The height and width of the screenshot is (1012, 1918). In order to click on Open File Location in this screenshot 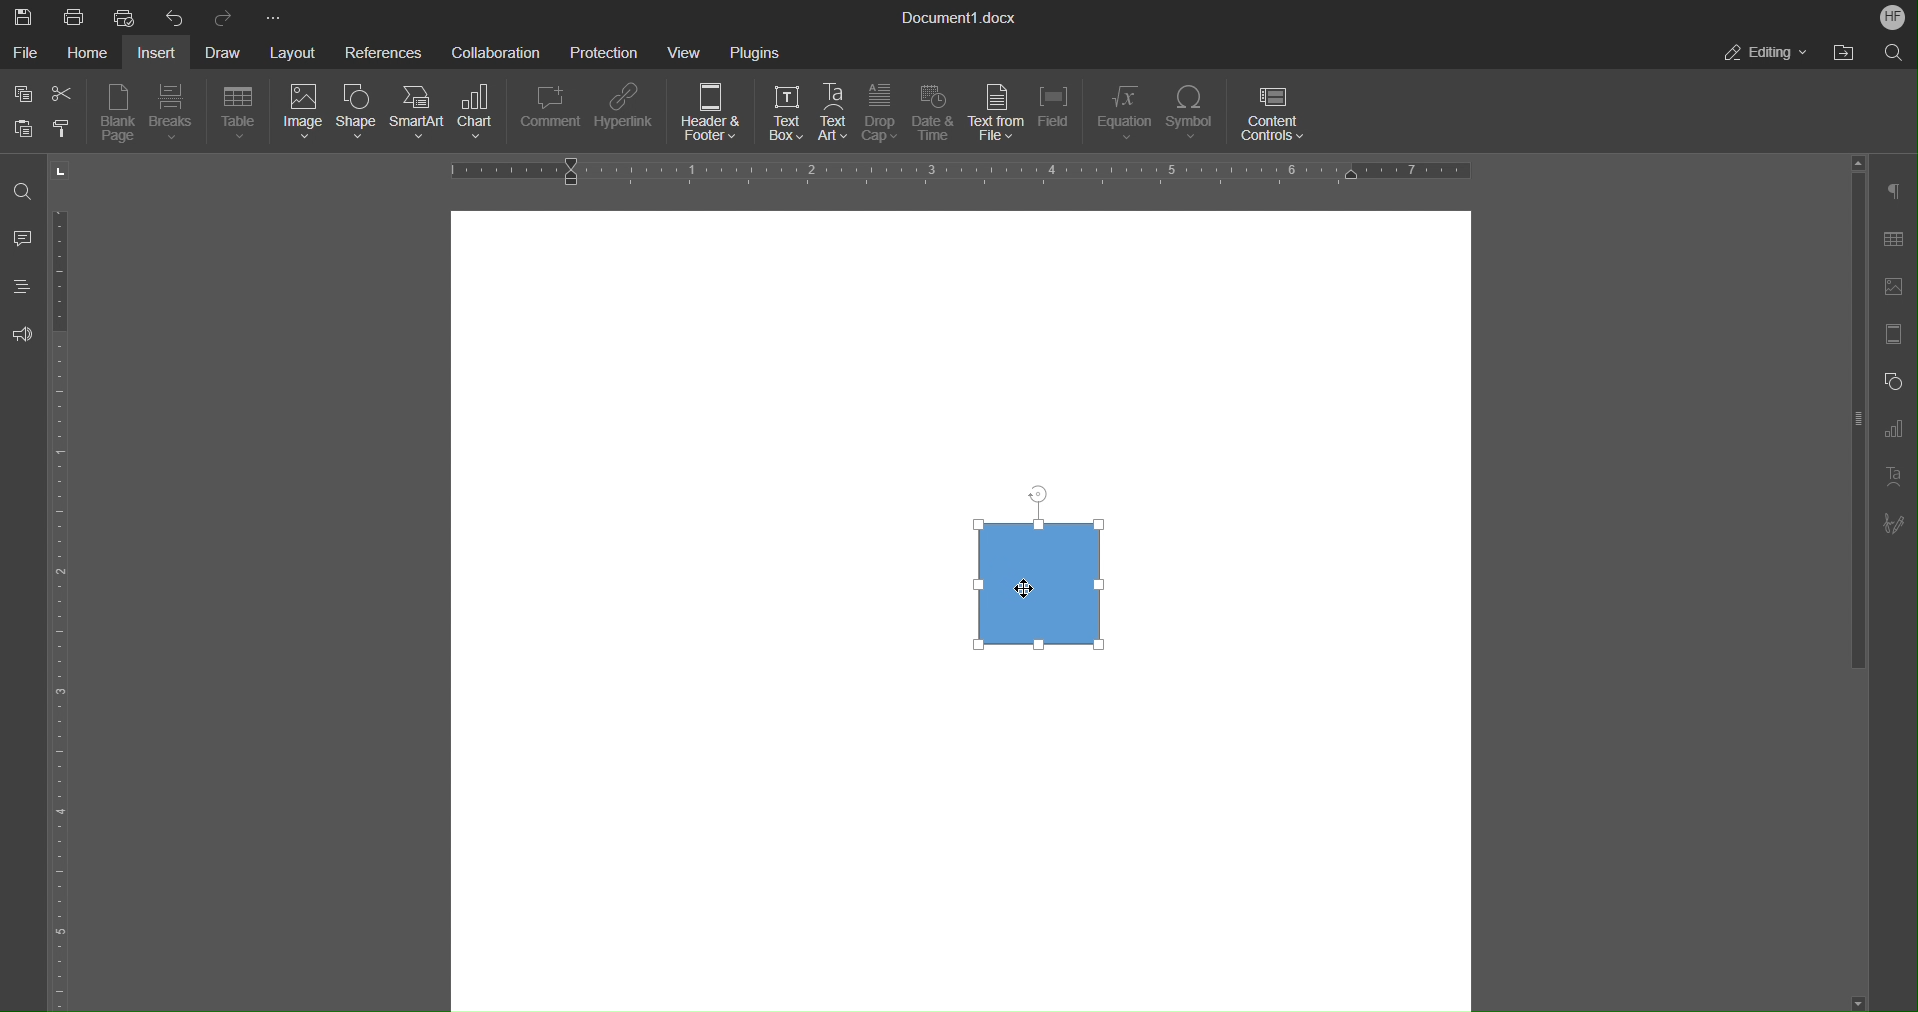, I will do `click(1843, 53)`.